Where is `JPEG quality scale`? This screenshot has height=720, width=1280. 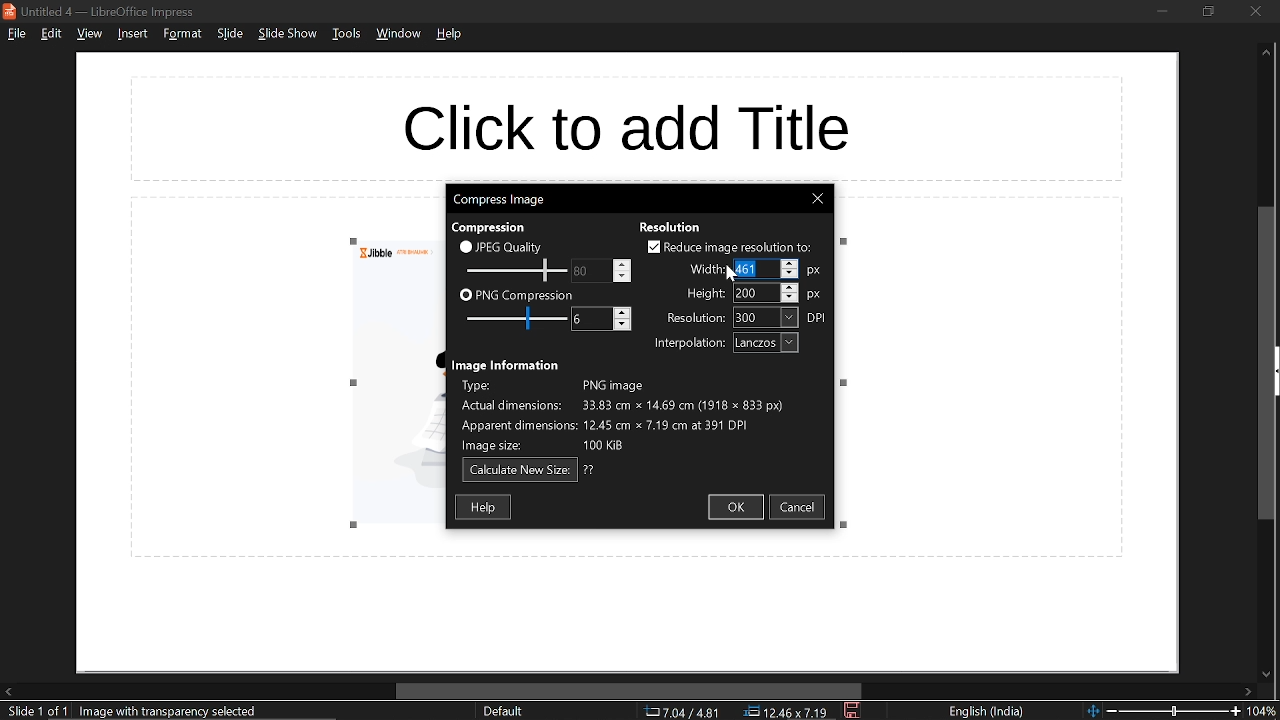
JPEG quality scale is located at coordinates (517, 269).